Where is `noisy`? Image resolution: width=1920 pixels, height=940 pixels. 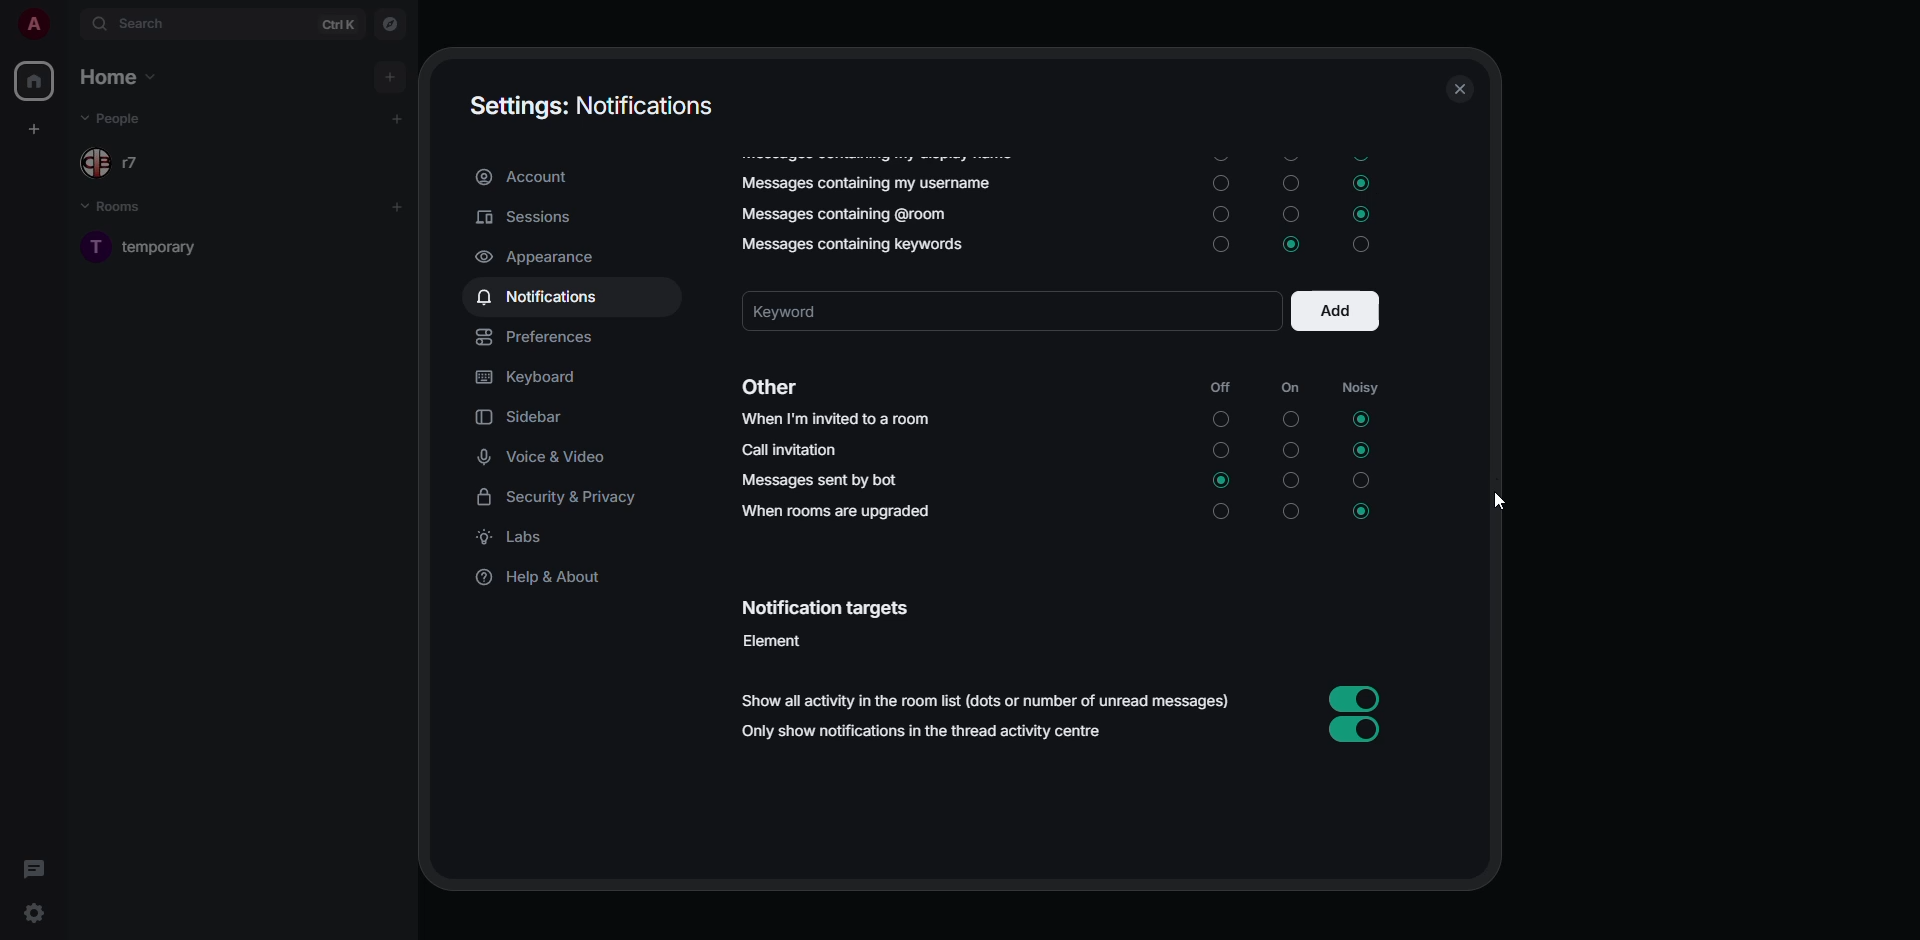 noisy is located at coordinates (1361, 388).